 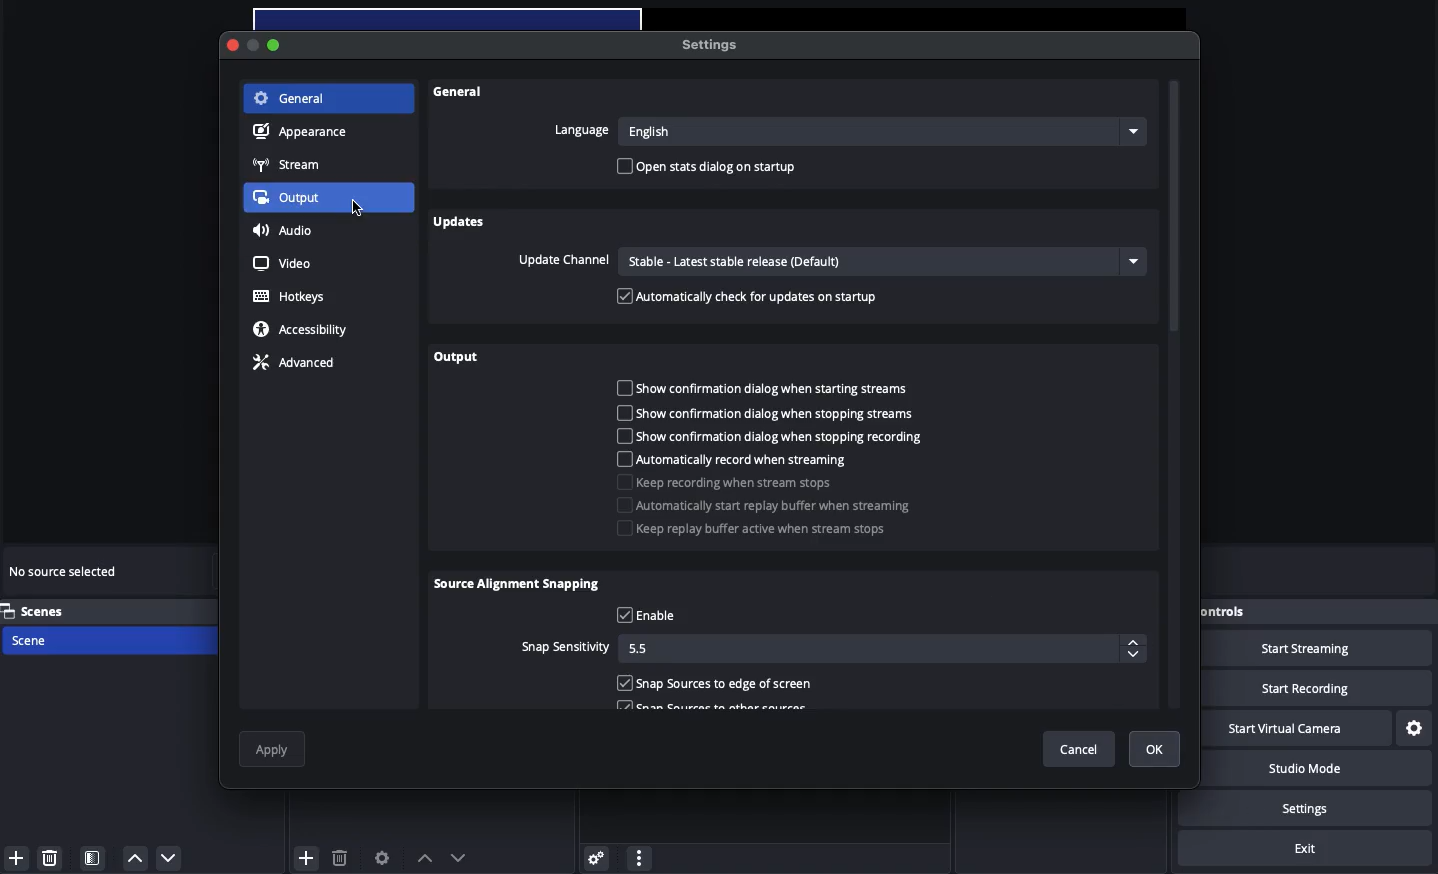 What do you see at coordinates (883, 651) in the screenshot?
I see `5.5` at bounding box center [883, 651].